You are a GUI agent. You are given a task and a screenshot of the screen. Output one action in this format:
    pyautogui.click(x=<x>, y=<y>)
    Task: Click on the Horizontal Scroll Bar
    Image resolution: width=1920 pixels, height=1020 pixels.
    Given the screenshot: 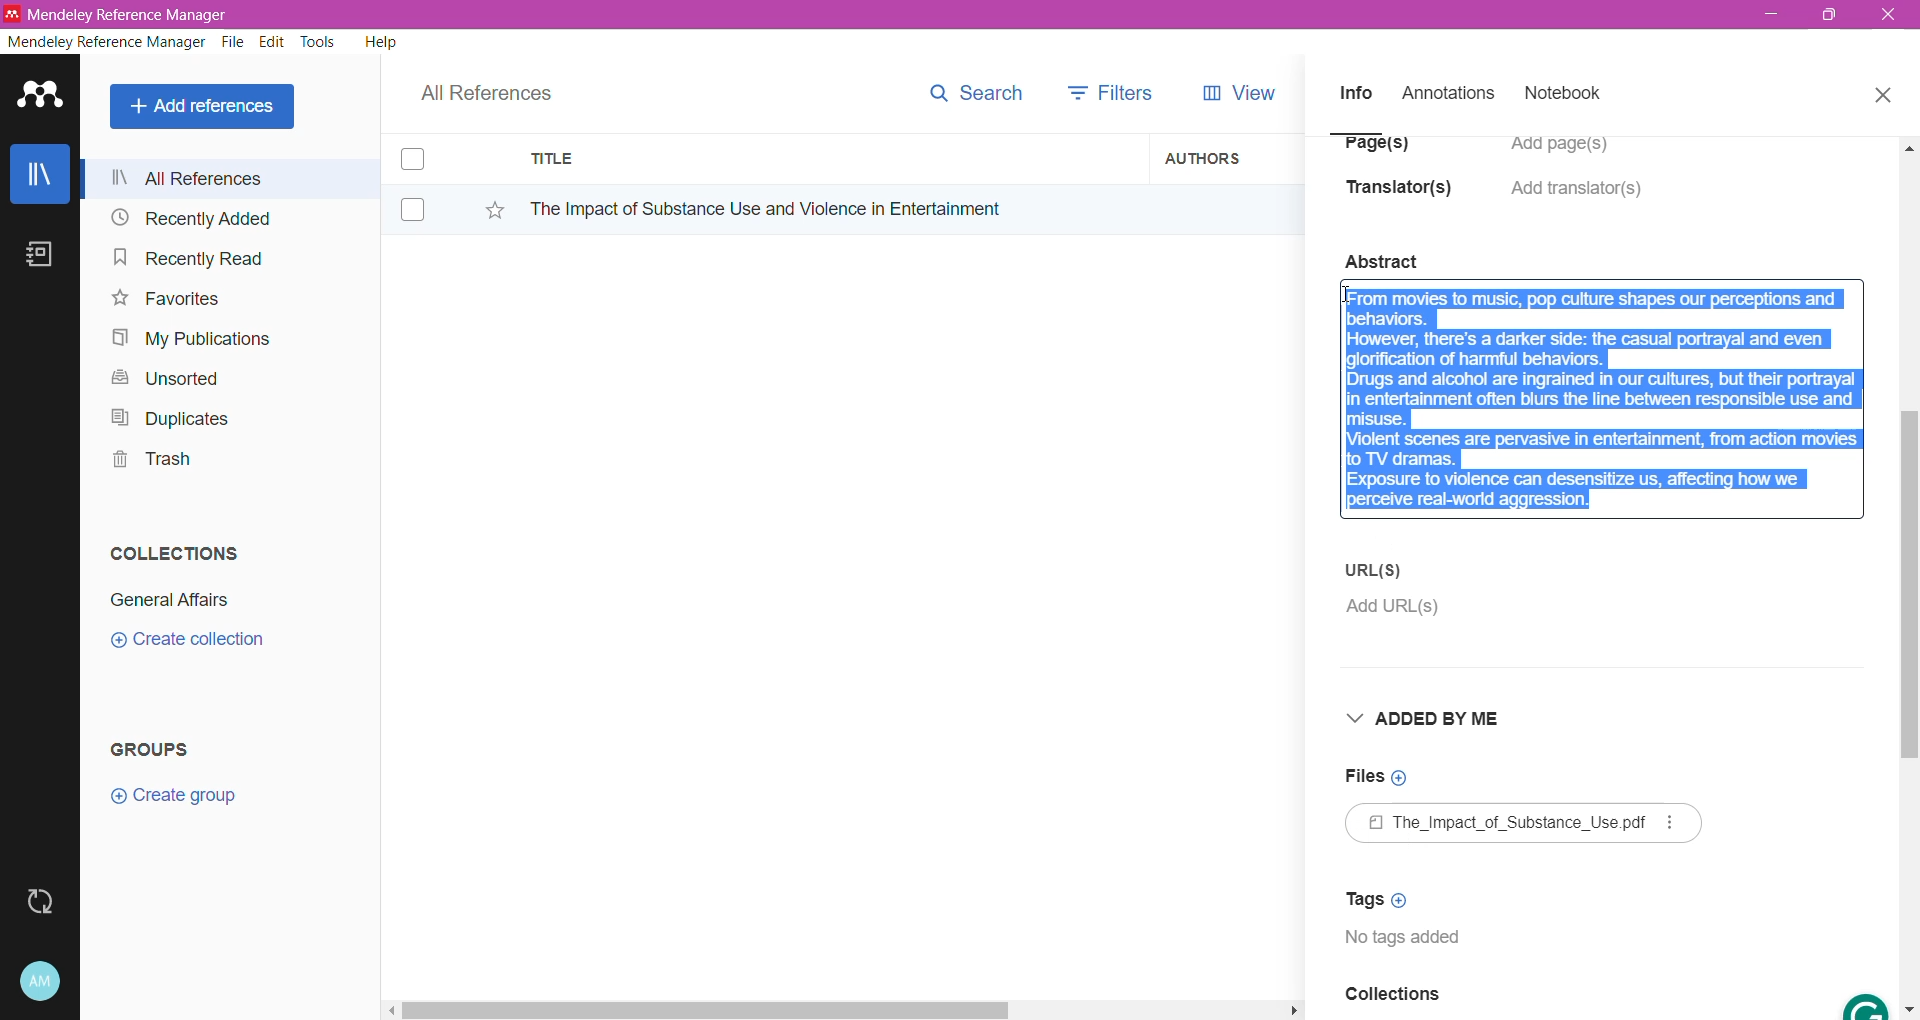 What is the action you would take?
    pyautogui.click(x=841, y=1008)
    